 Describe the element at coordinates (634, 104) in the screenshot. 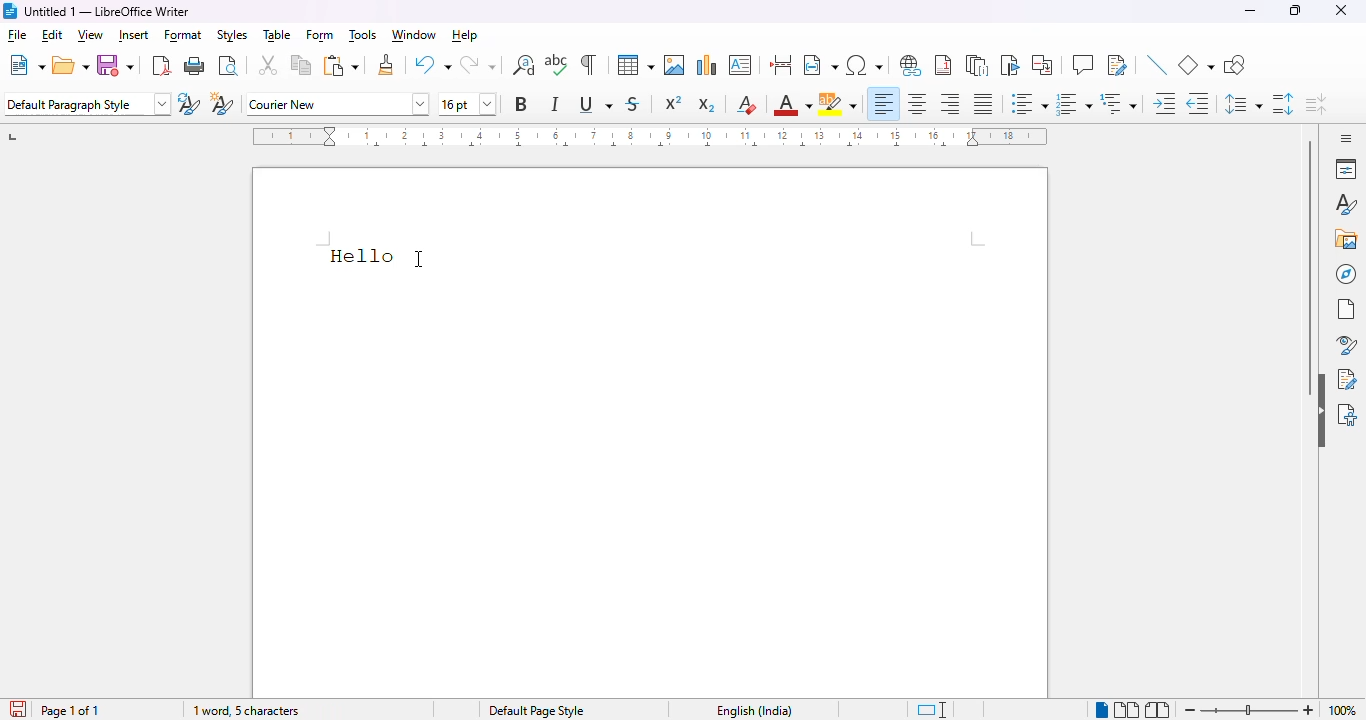

I see `strikethrough` at that location.